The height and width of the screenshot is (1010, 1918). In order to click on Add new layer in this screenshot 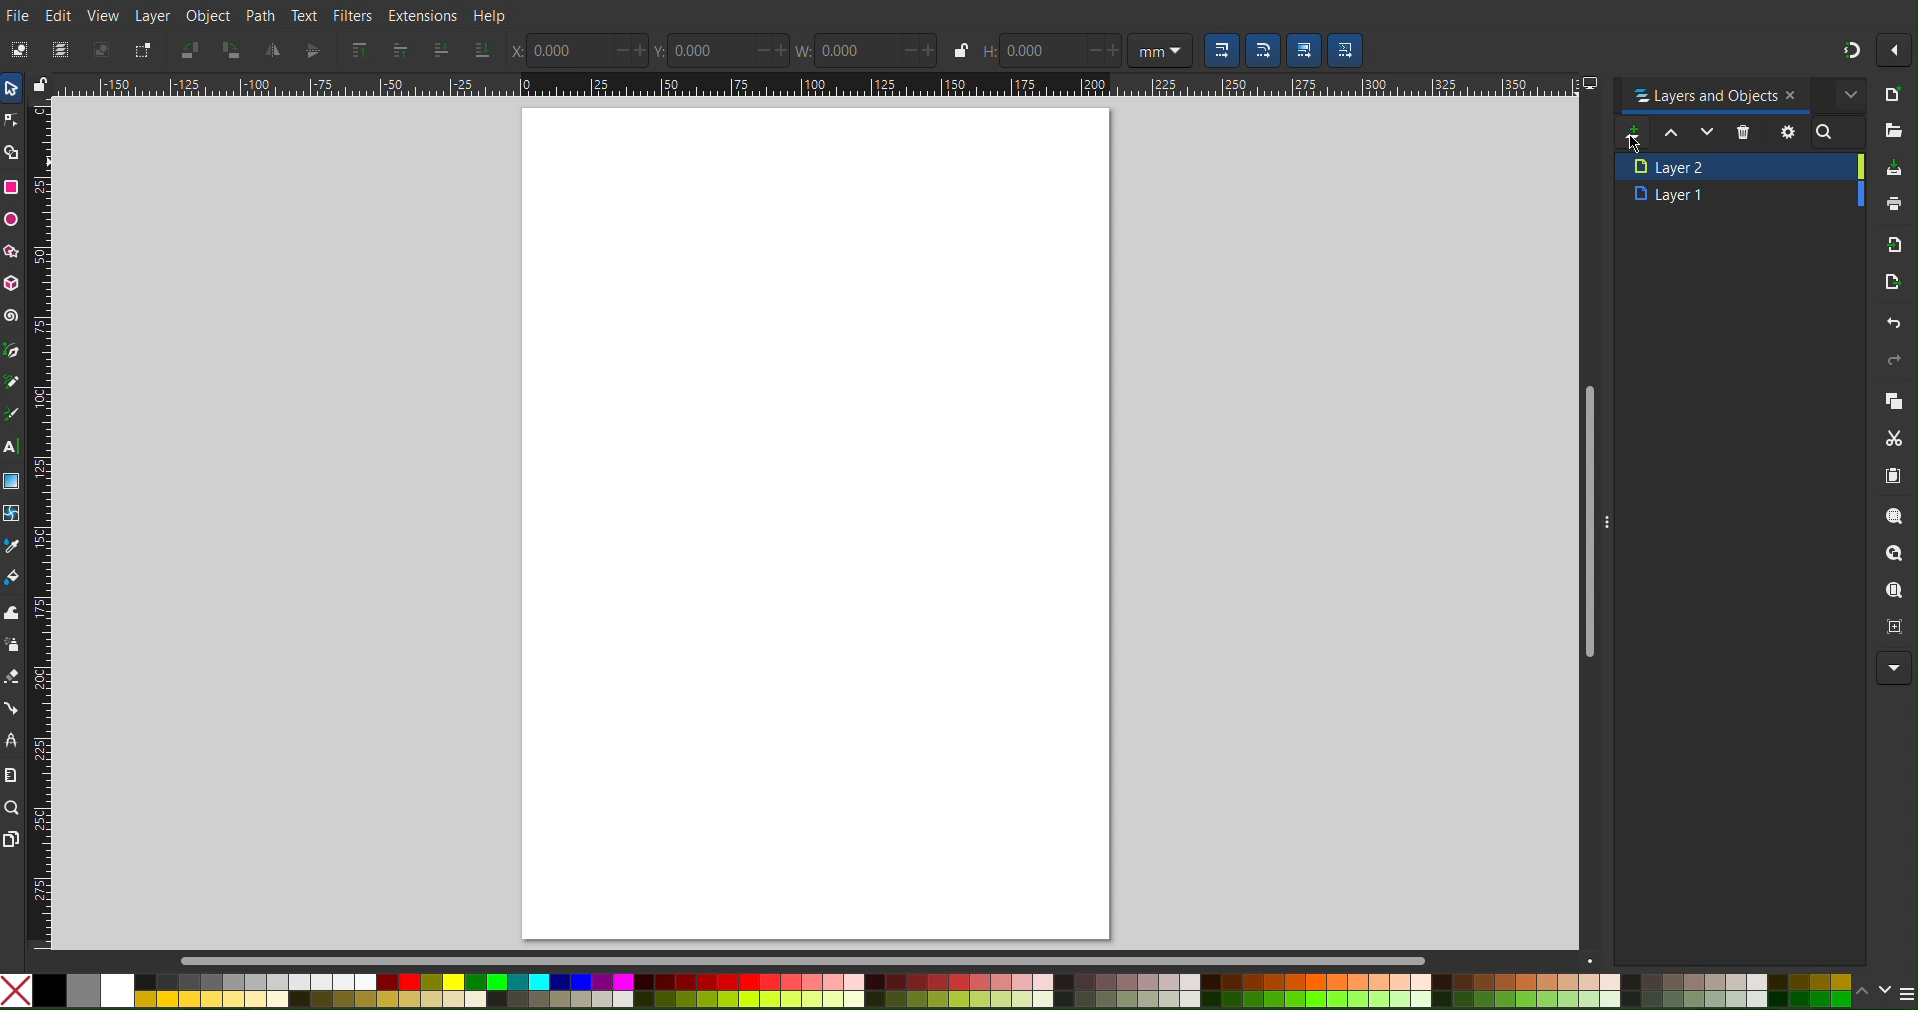, I will do `click(1631, 133)`.